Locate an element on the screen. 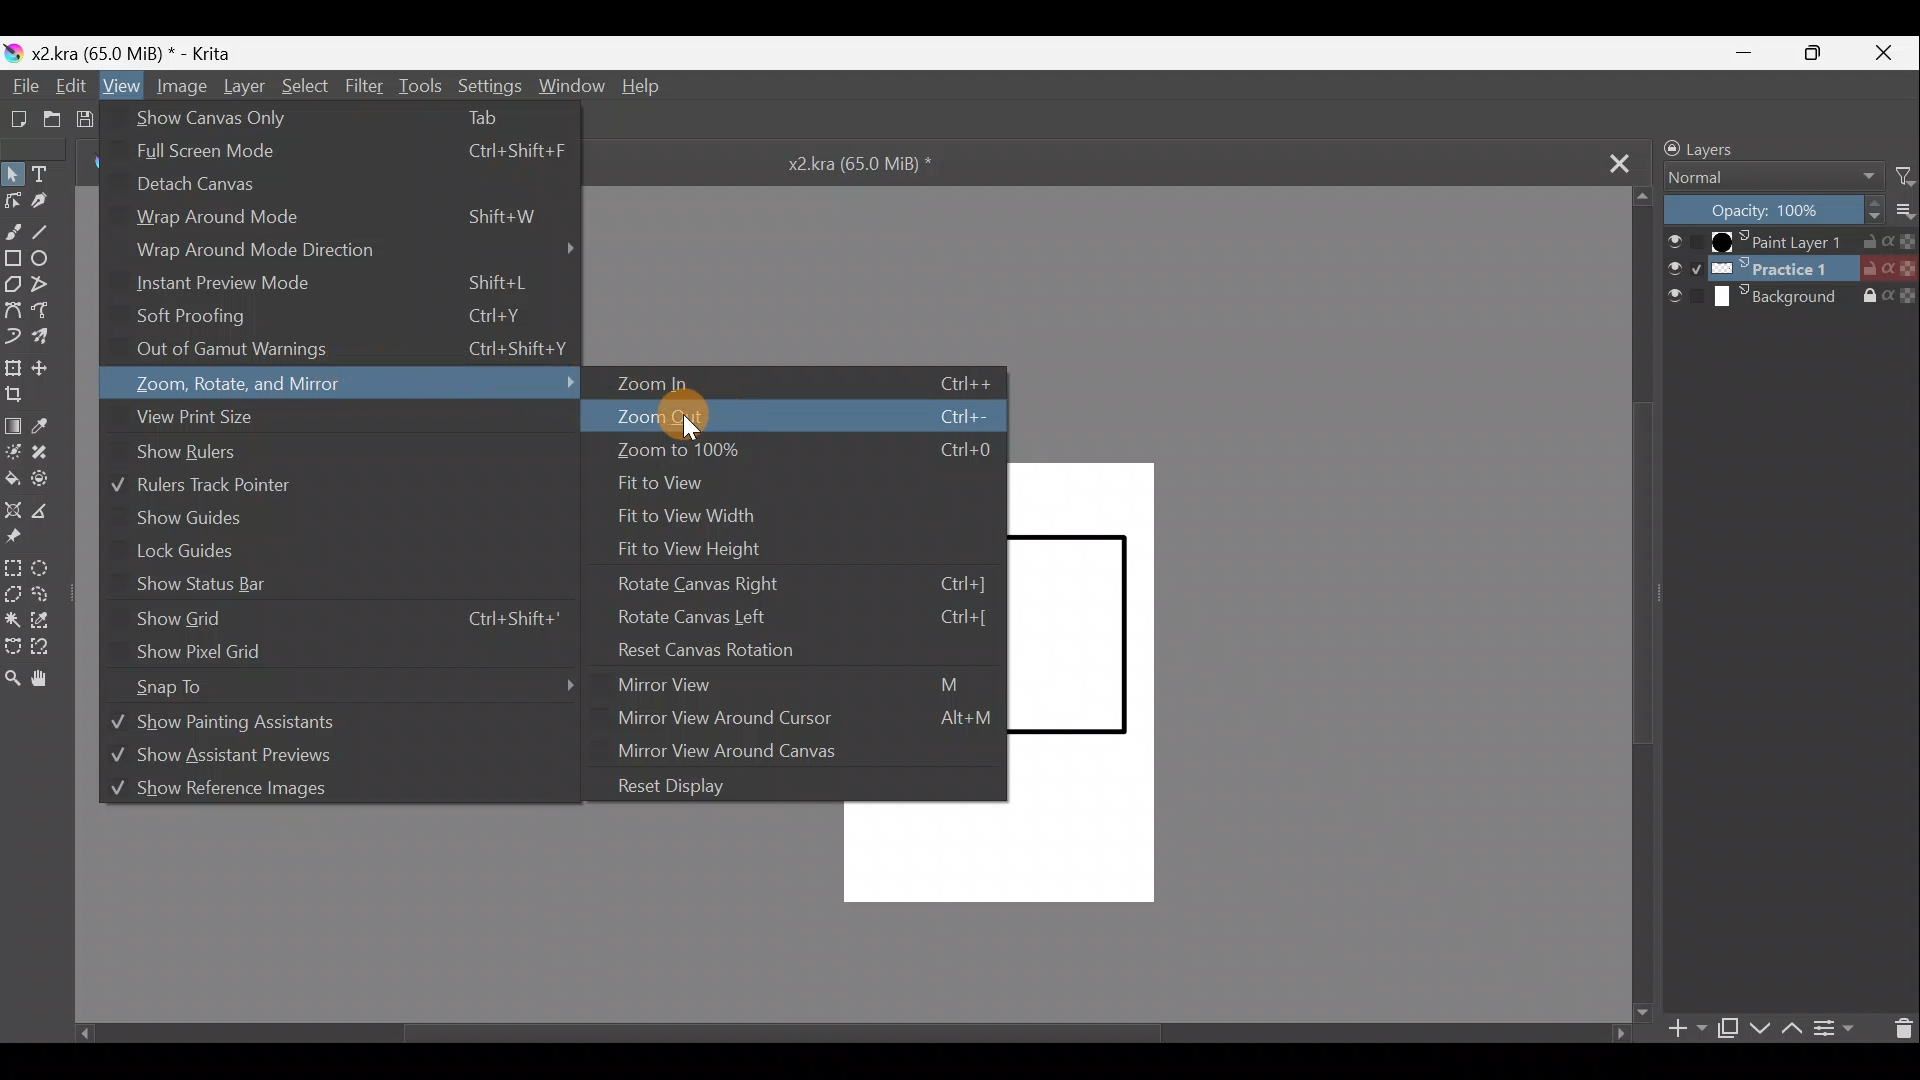 The width and height of the screenshot is (1920, 1080). Measure the distance between two points is located at coordinates (49, 511).